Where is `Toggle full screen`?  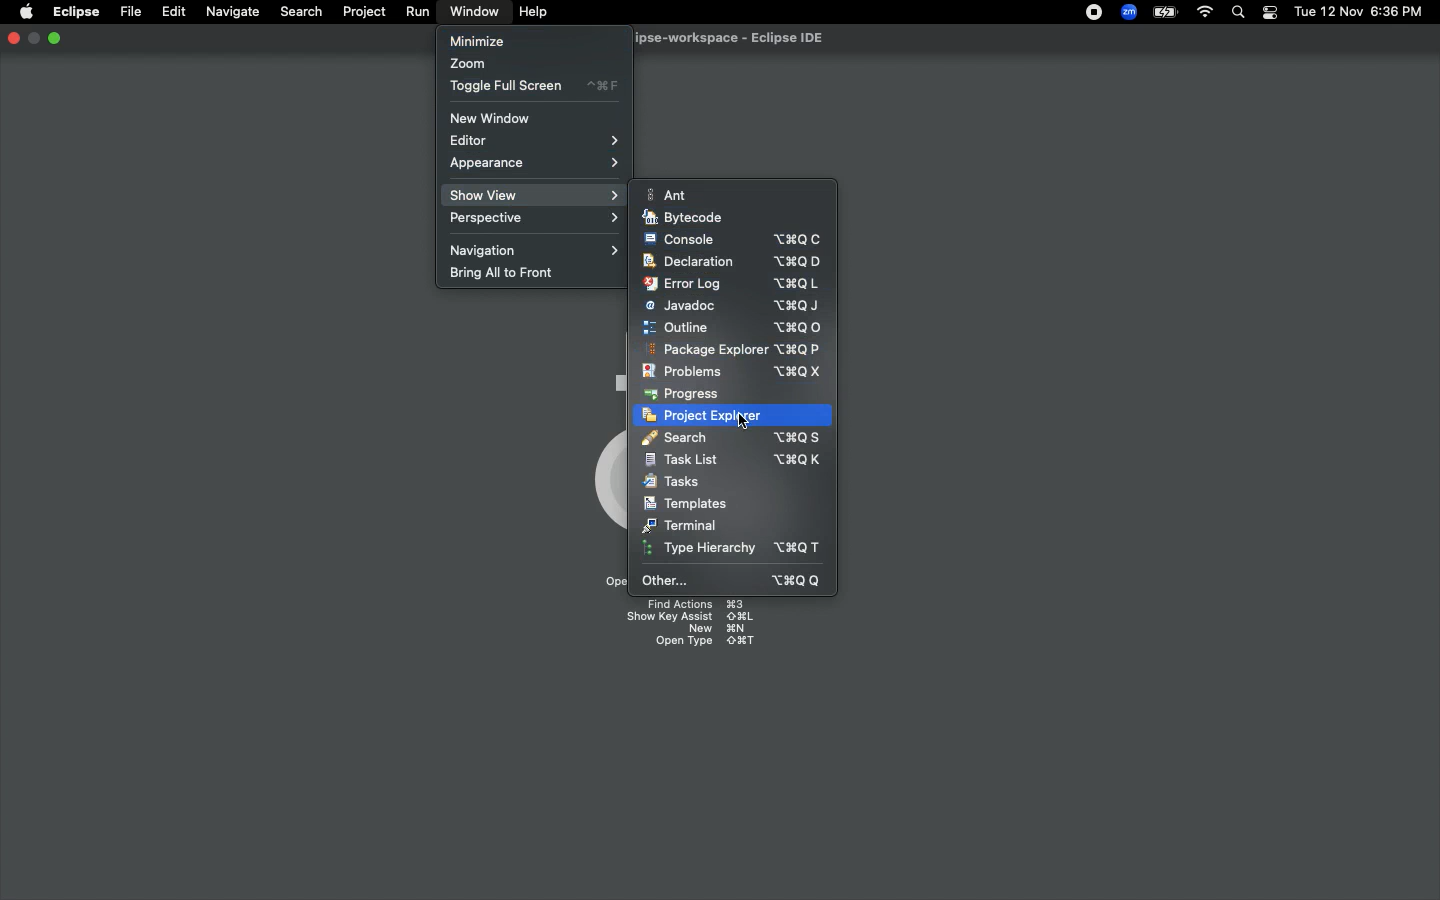
Toggle full screen is located at coordinates (534, 86).